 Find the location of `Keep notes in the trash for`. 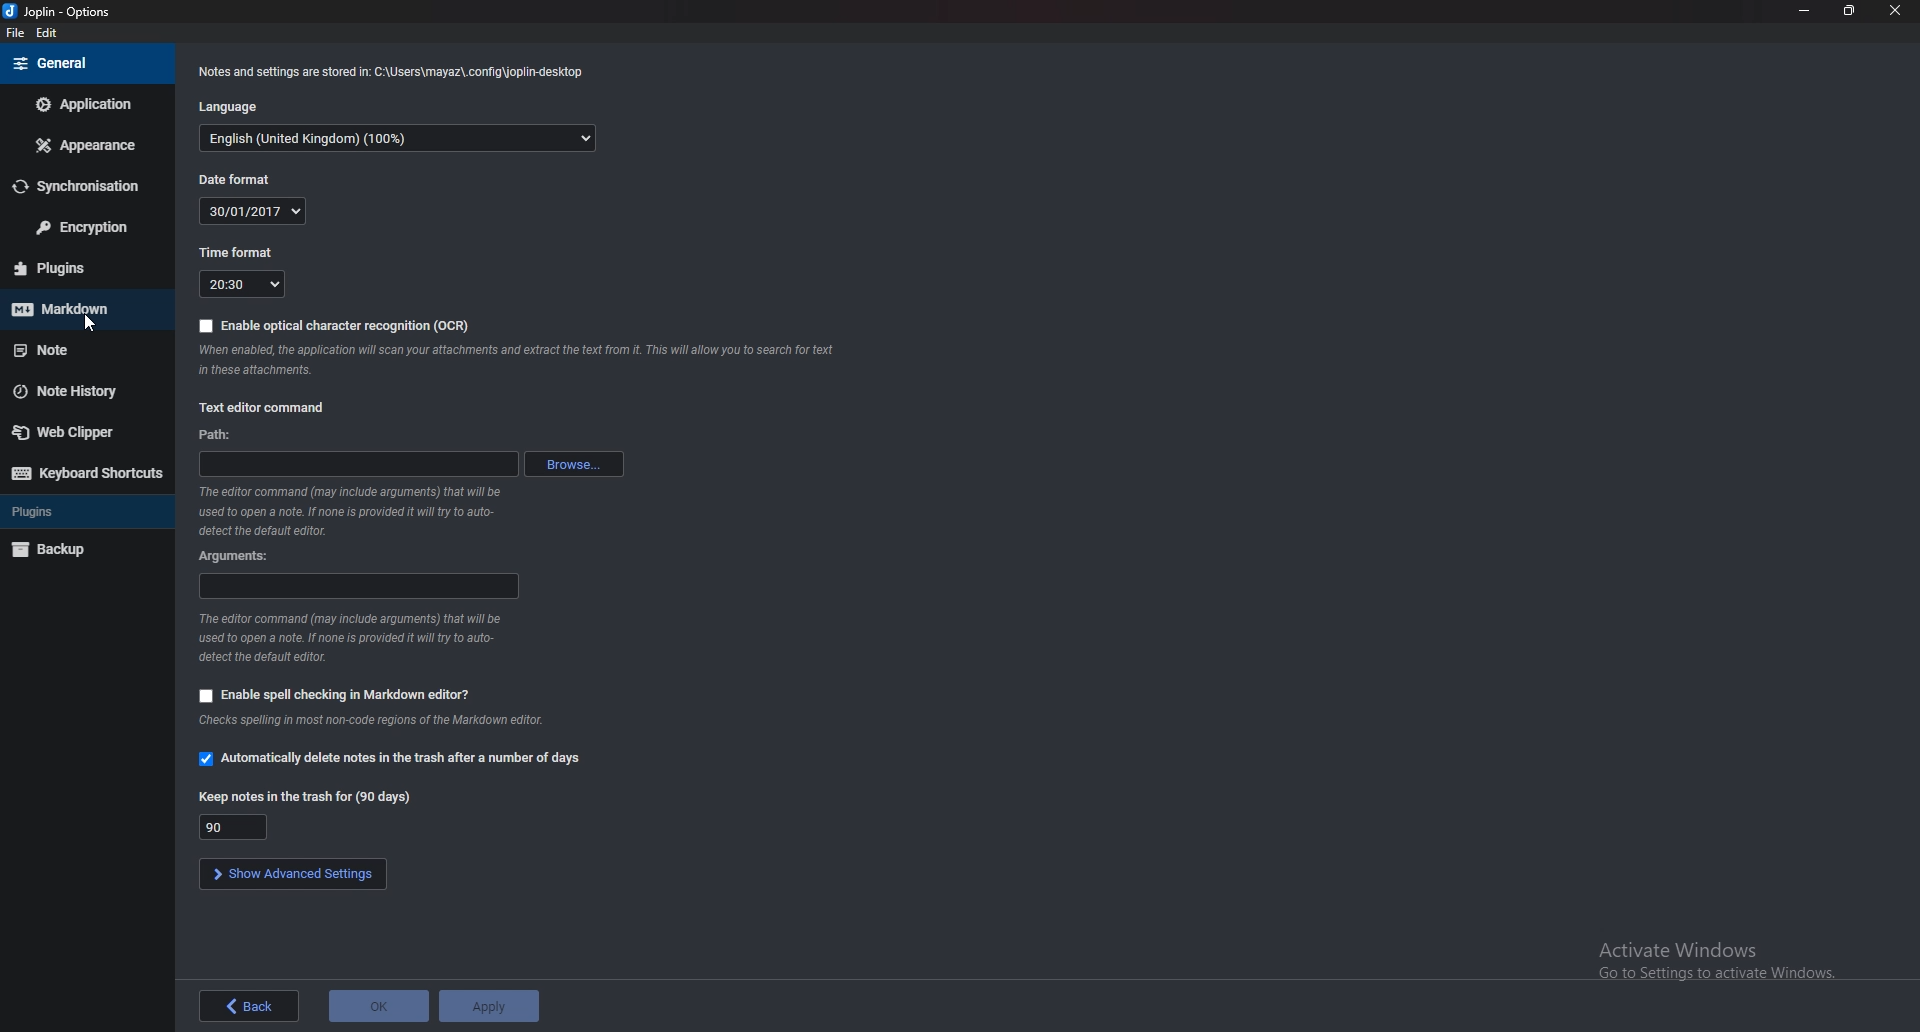

Keep notes in the trash for is located at coordinates (307, 794).